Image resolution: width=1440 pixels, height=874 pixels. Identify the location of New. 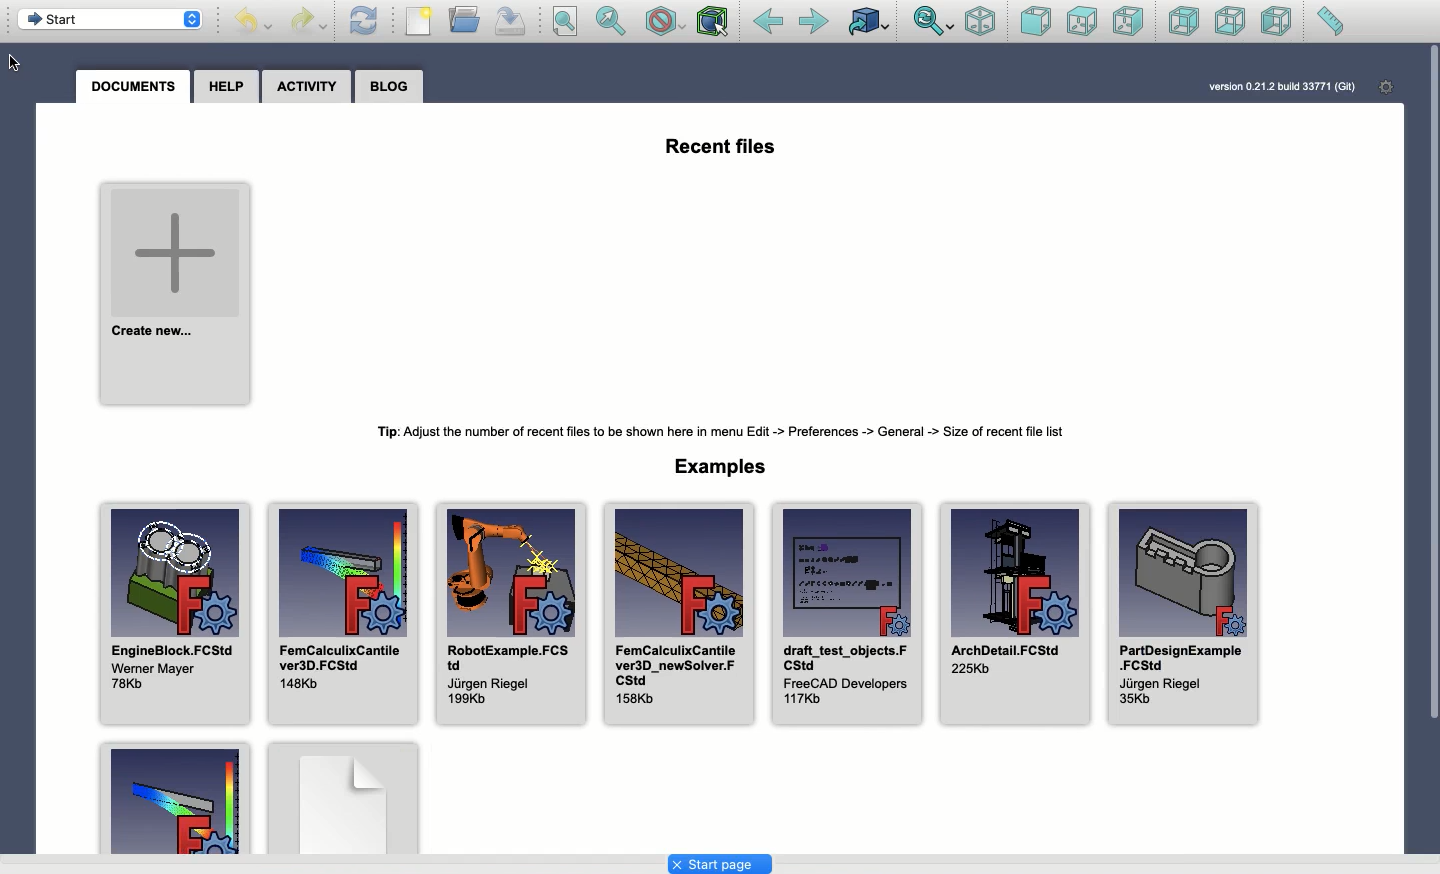
(420, 21).